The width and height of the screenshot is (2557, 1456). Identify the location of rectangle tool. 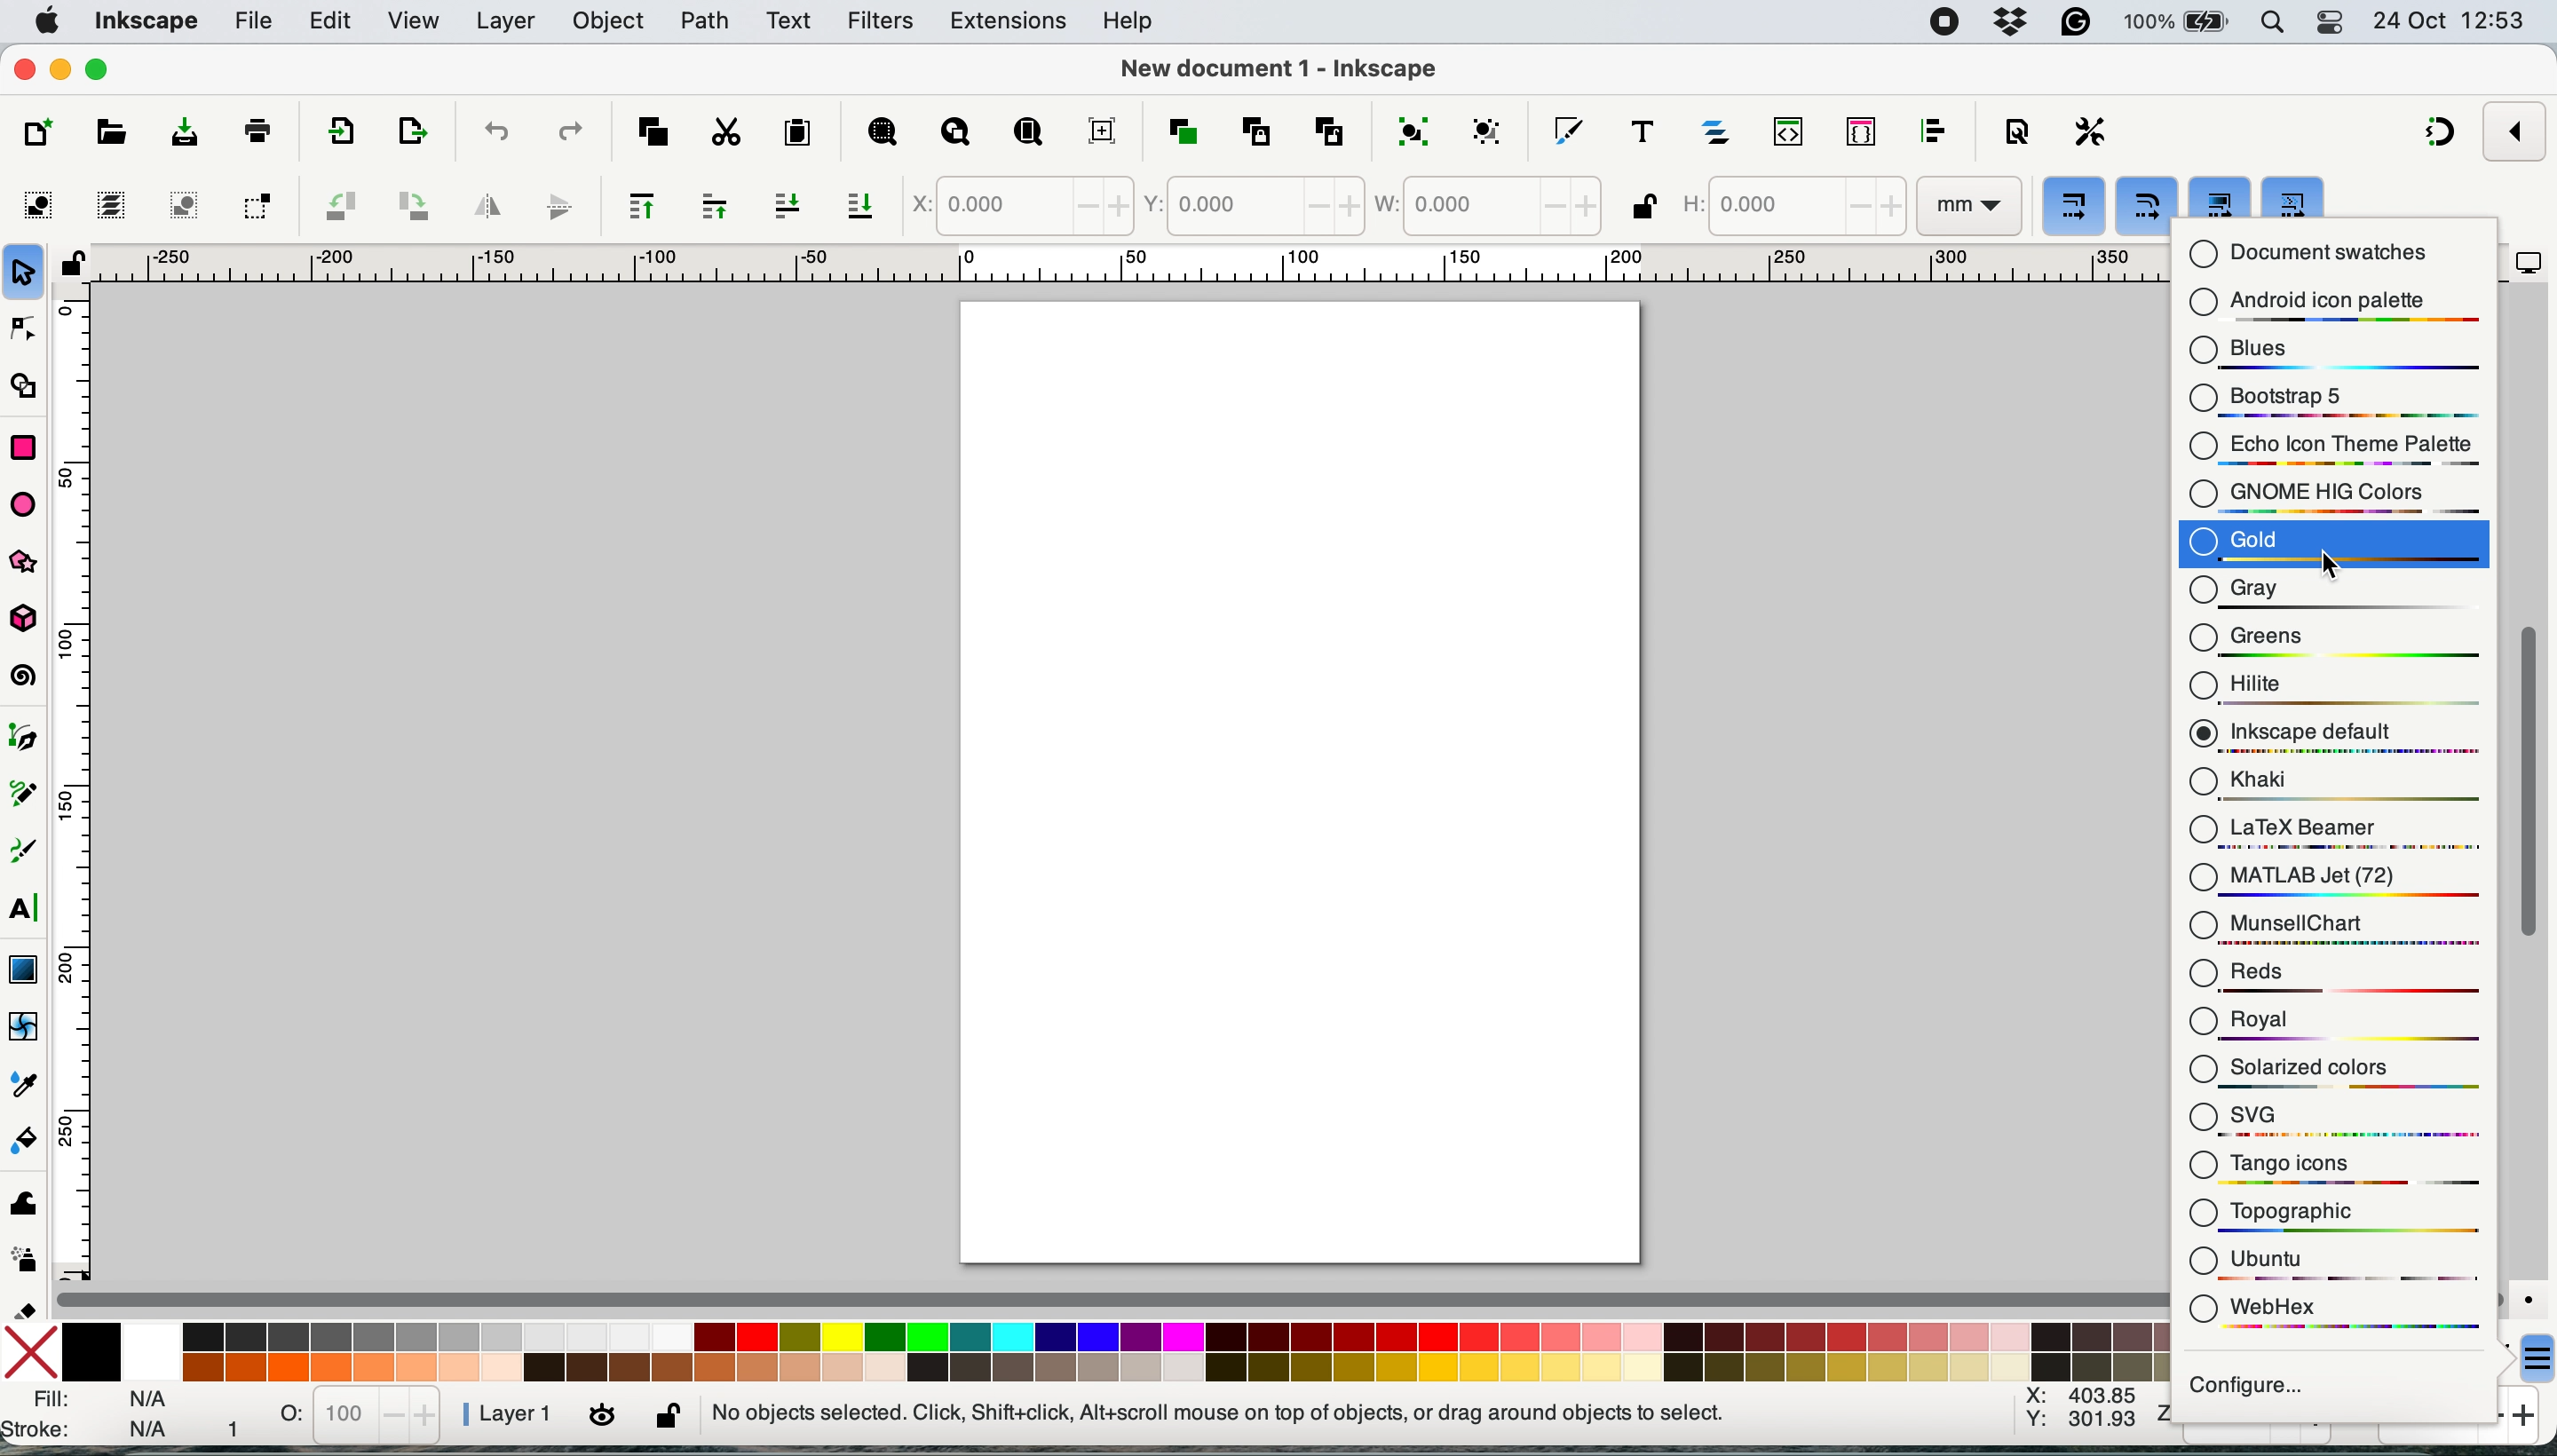
(25, 447).